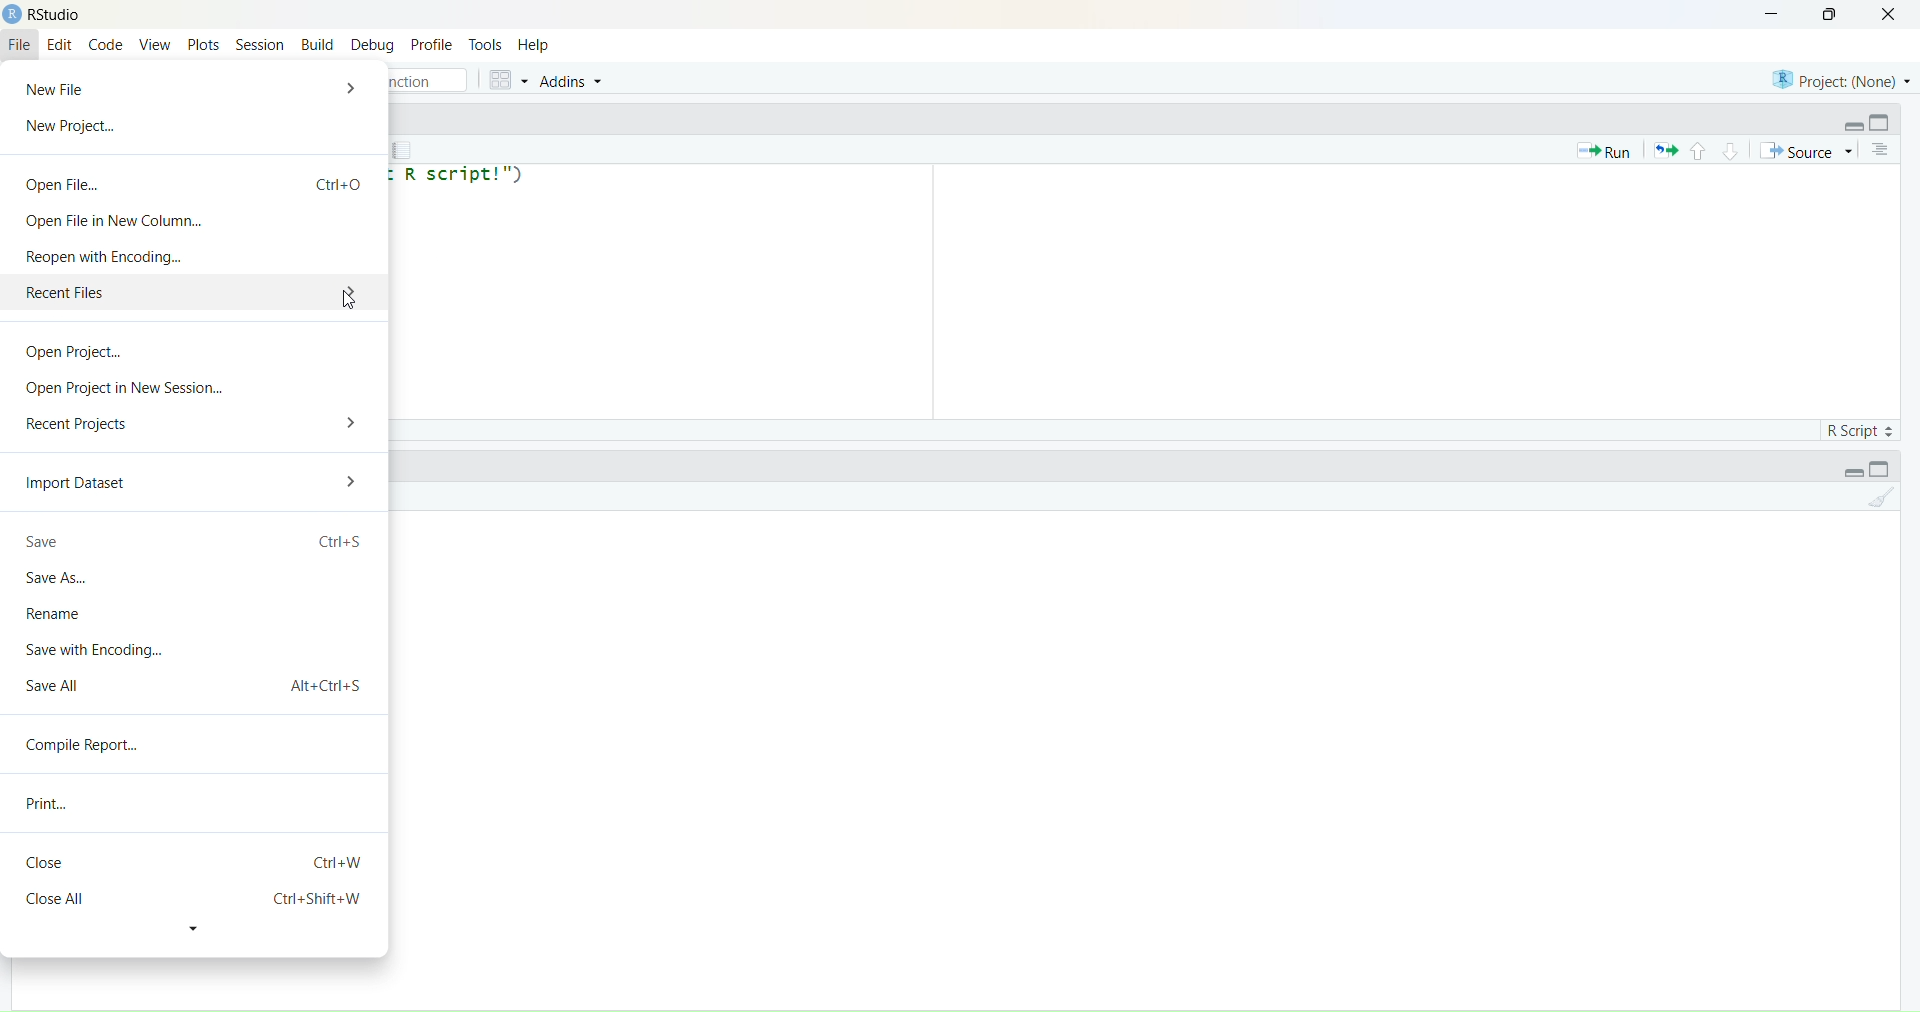 This screenshot has height=1012, width=1920. Describe the element at coordinates (1727, 149) in the screenshot. I see `Go to next section/chunk (Ctrl + pgDn)` at that location.